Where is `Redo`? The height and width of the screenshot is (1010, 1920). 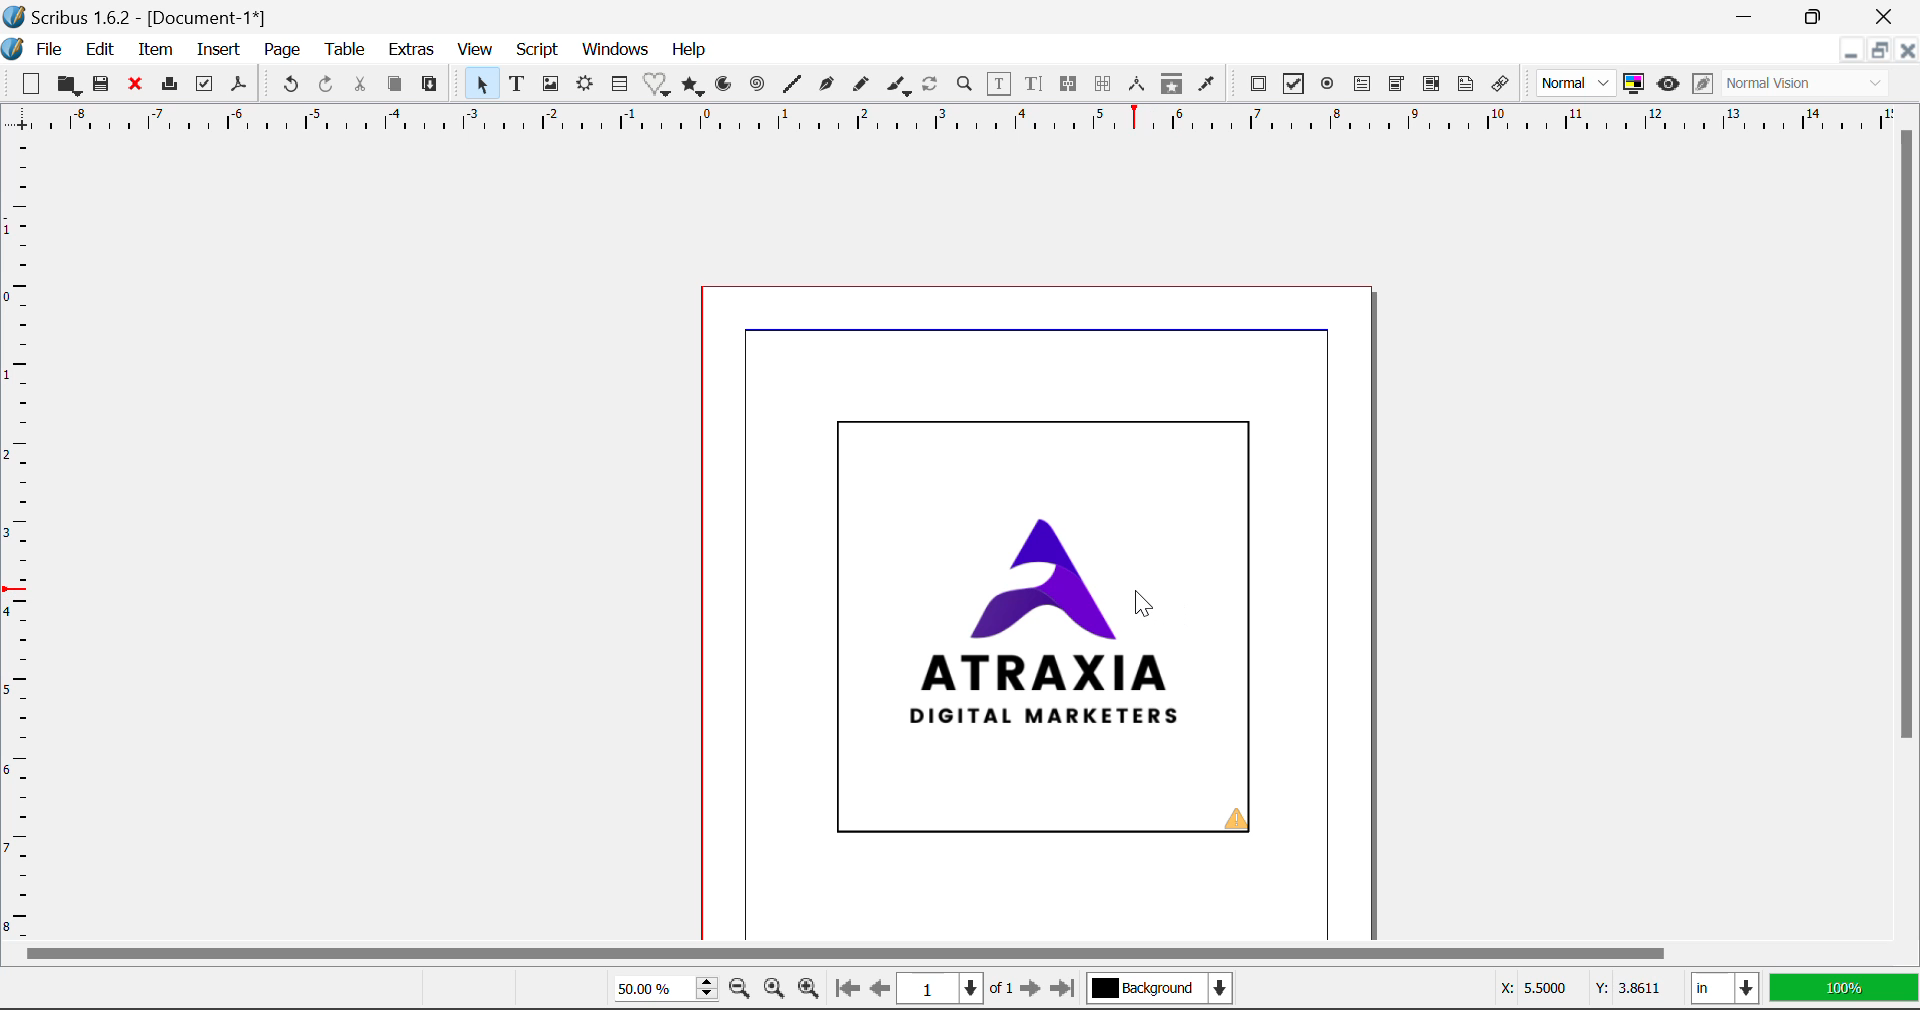
Redo is located at coordinates (328, 86).